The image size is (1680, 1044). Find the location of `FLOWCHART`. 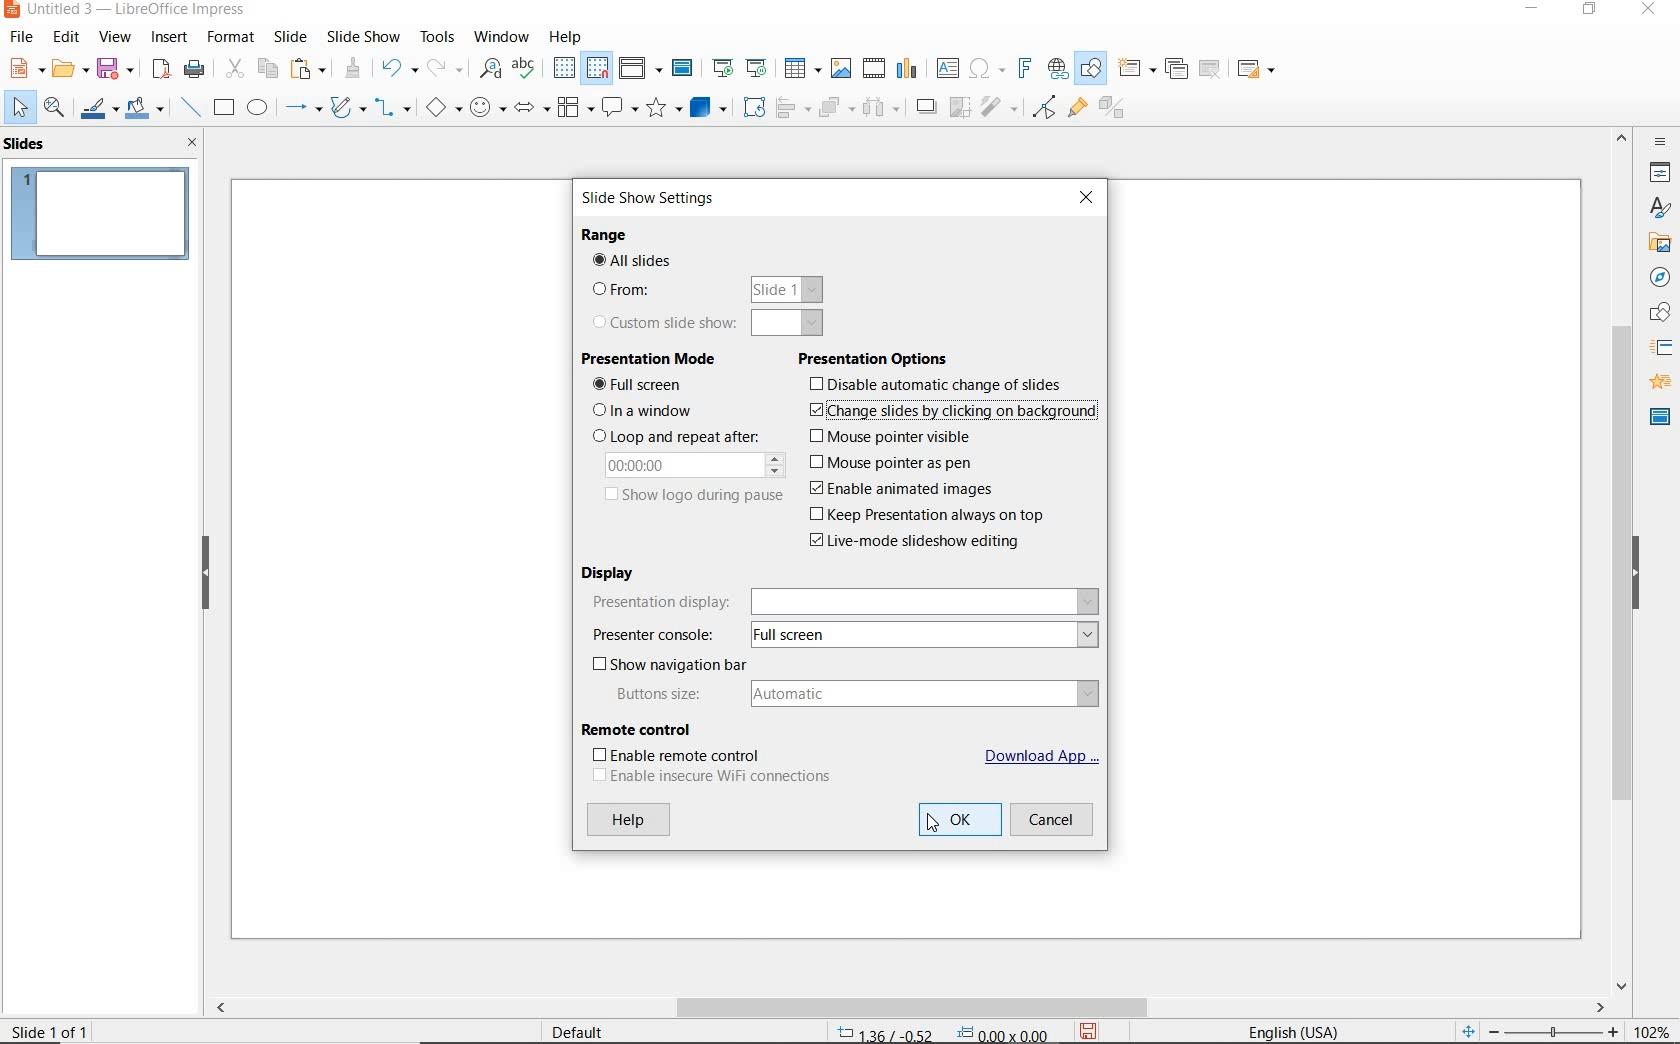

FLOWCHART is located at coordinates (574, 108).